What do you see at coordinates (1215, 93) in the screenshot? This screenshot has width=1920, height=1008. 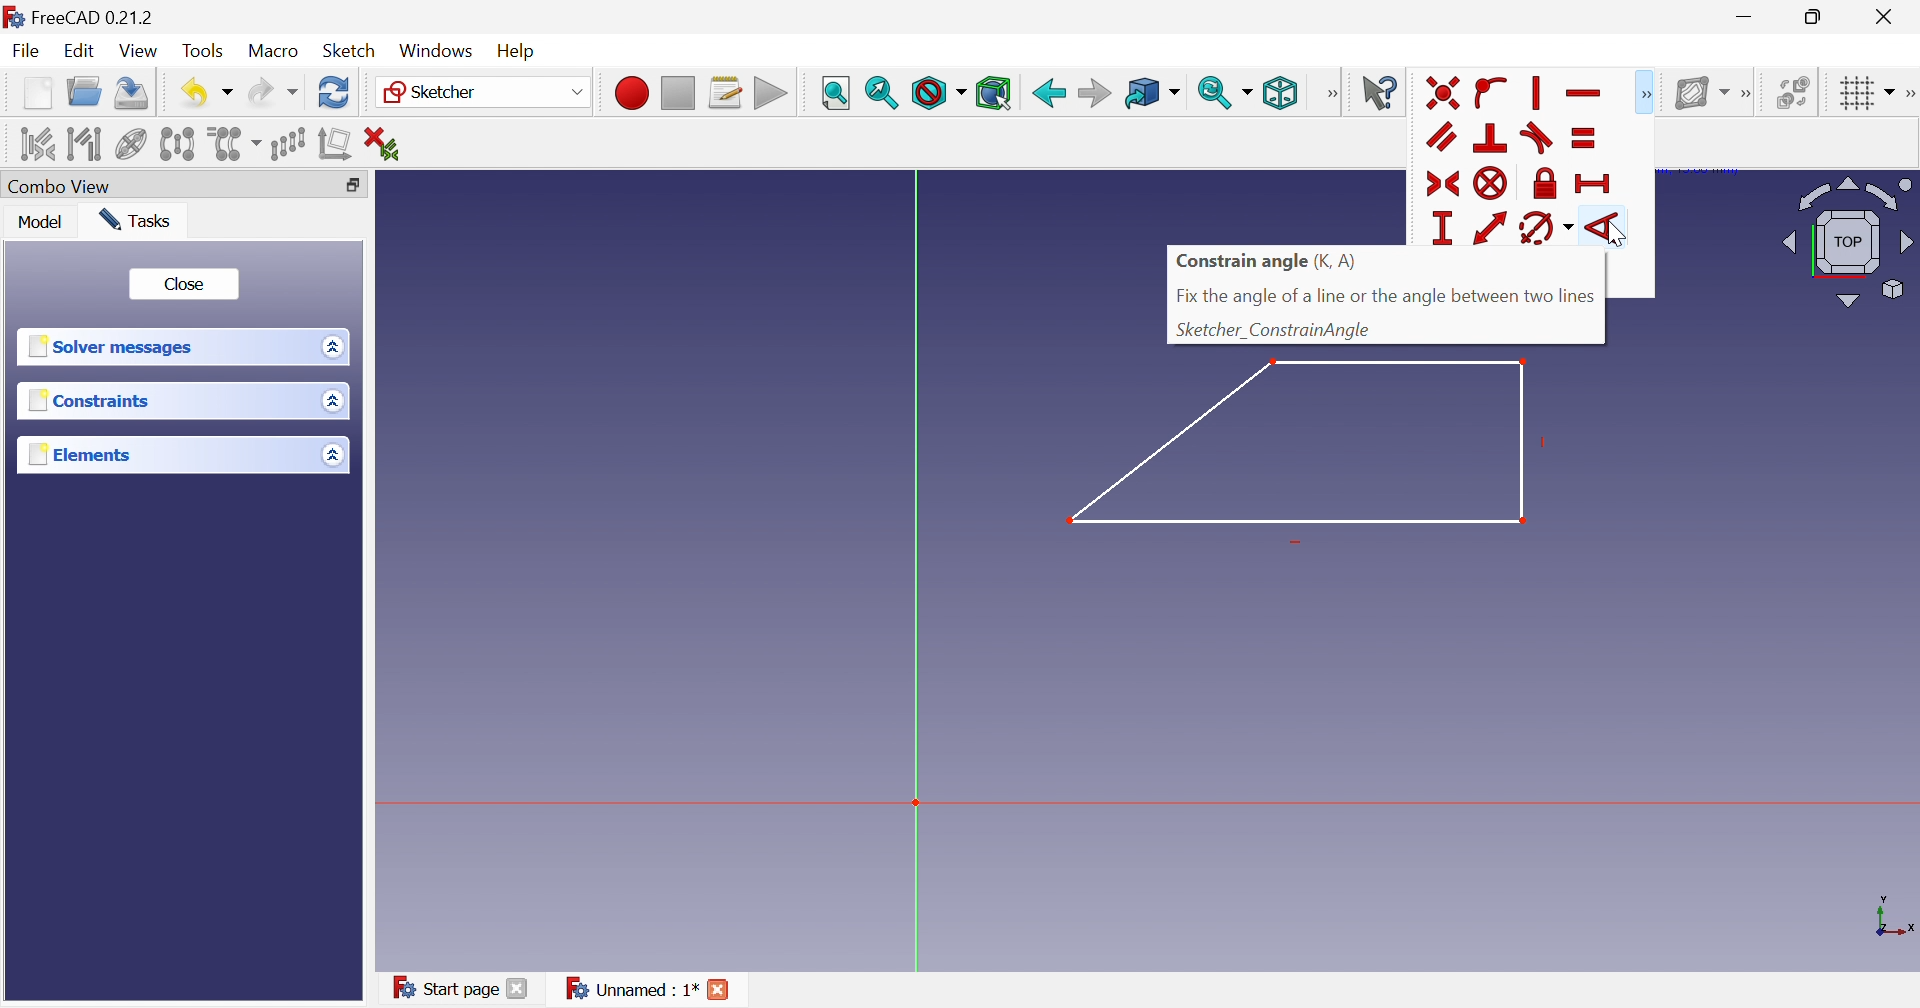 I see `Sync view` at bounding box center [1215, 93].